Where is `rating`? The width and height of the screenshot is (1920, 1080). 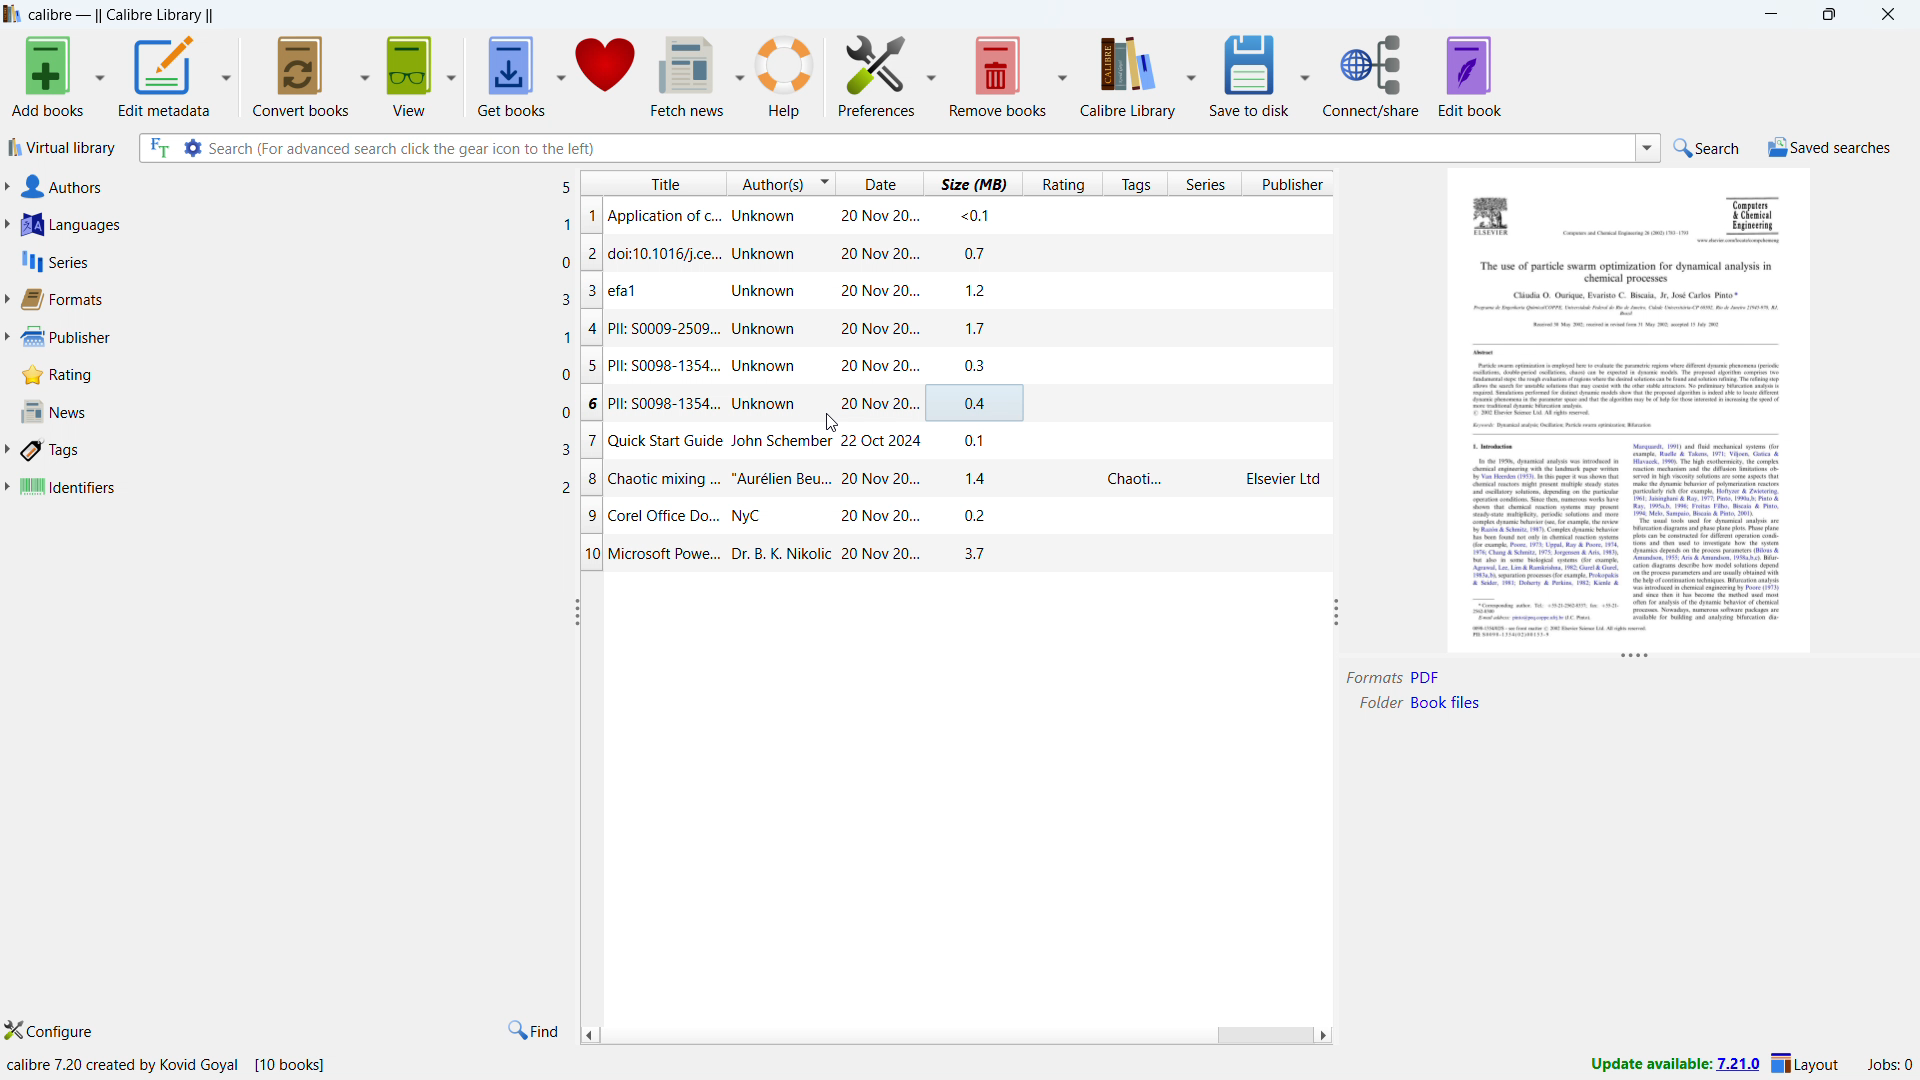
rating is located at coordinates (296, 375).